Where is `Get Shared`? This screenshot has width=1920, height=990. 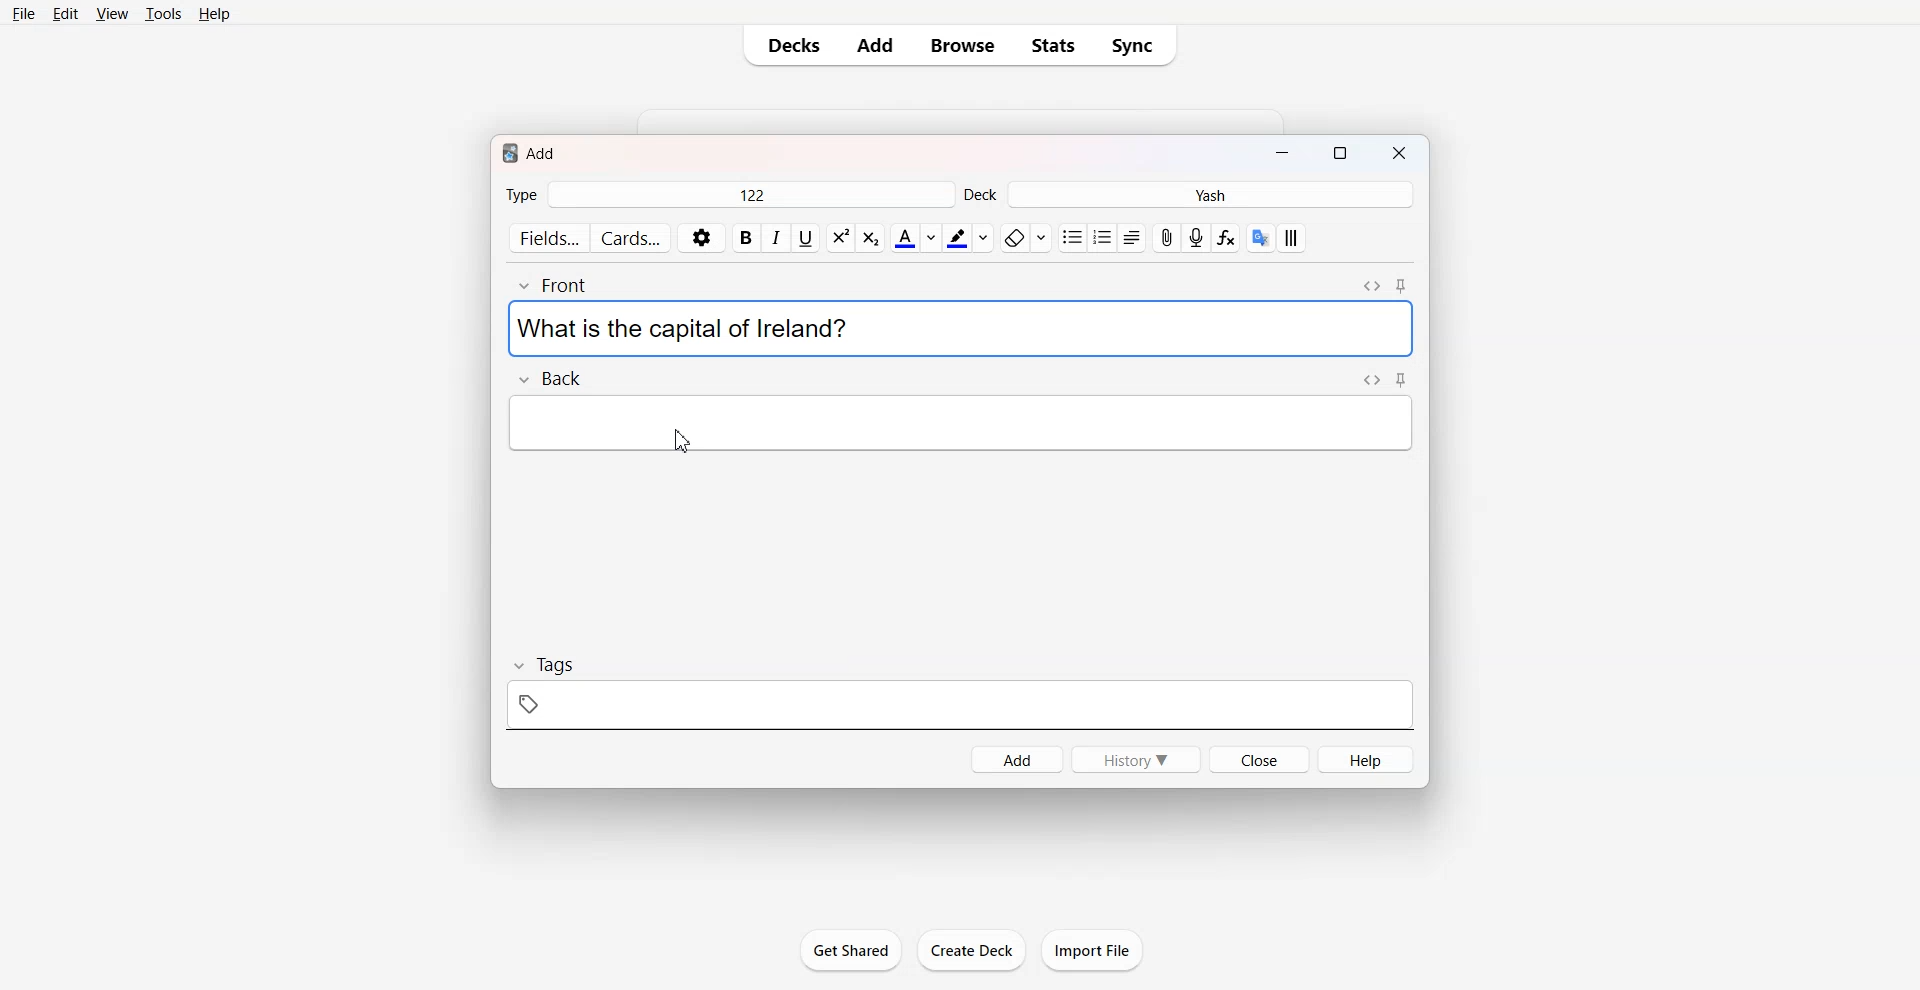 Get Shared is located at coordinates (849, 949).